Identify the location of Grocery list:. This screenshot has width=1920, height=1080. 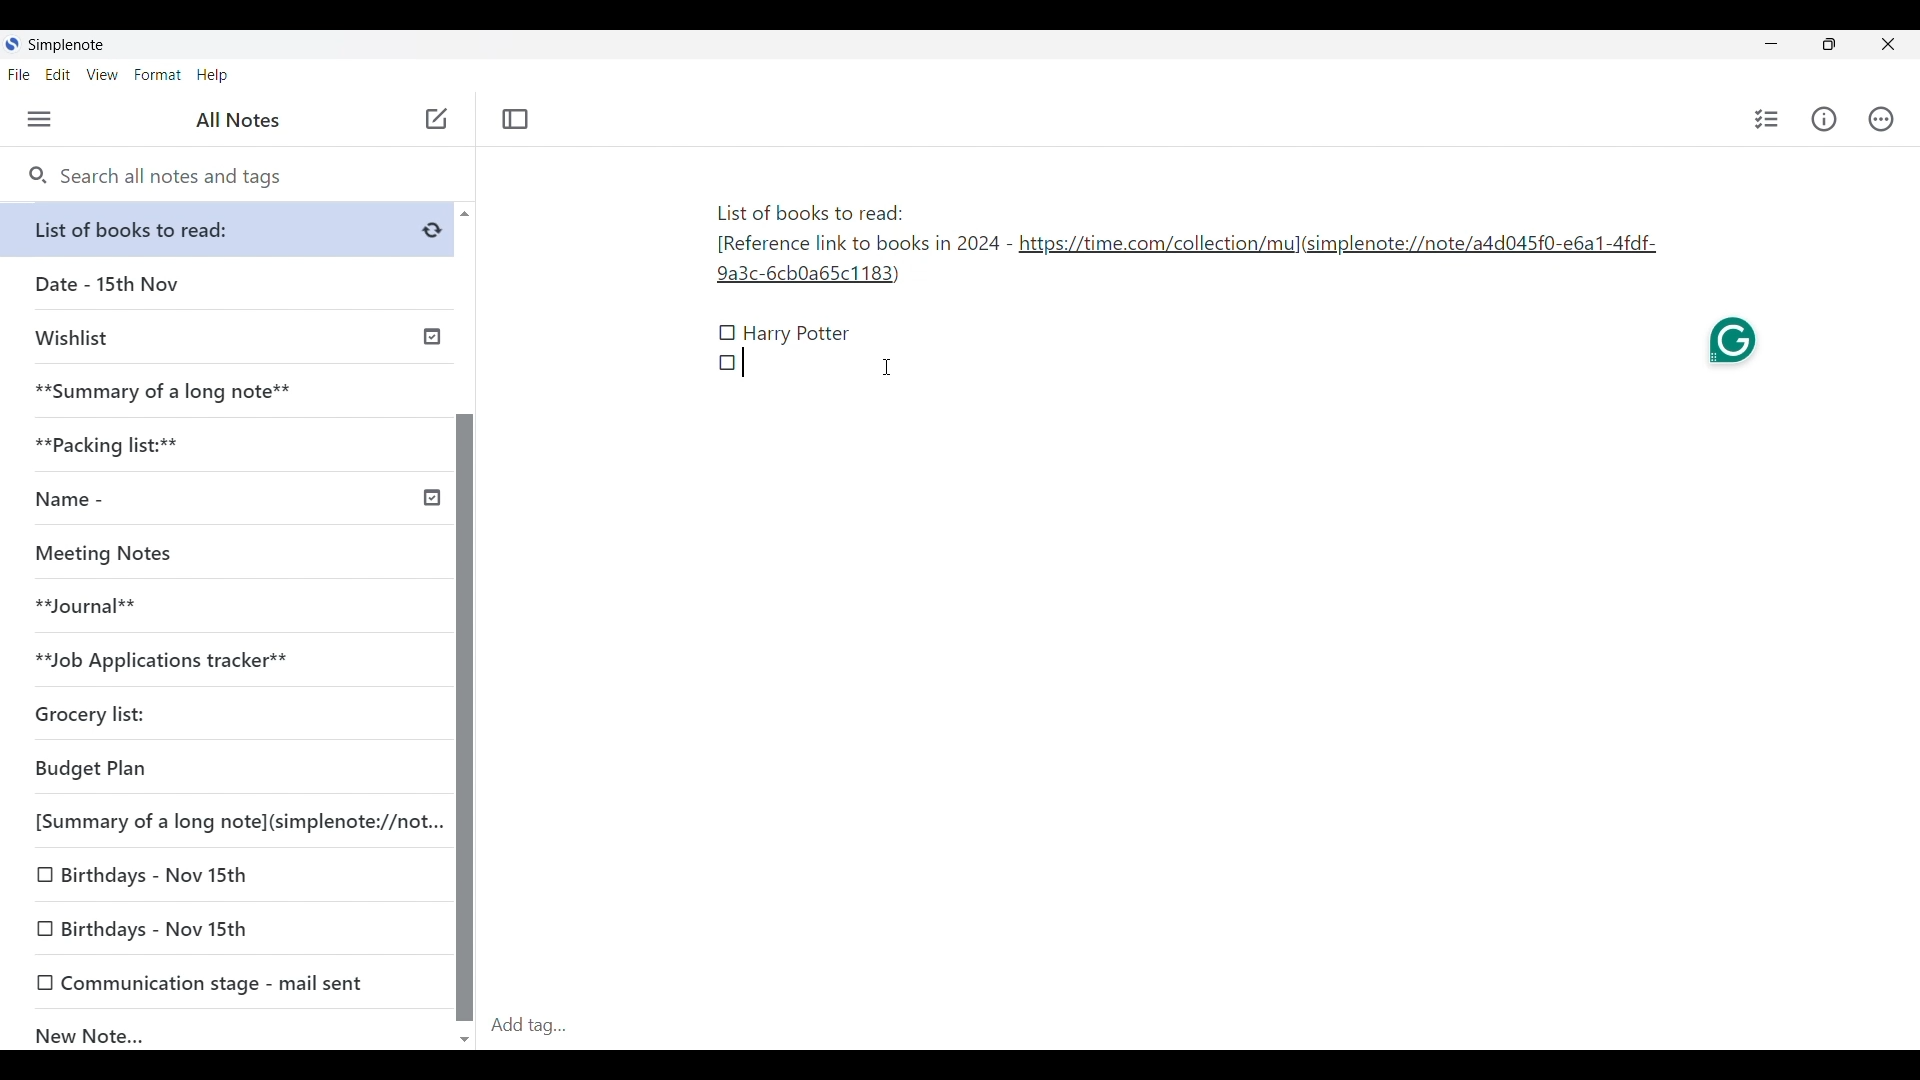
(220, 717).